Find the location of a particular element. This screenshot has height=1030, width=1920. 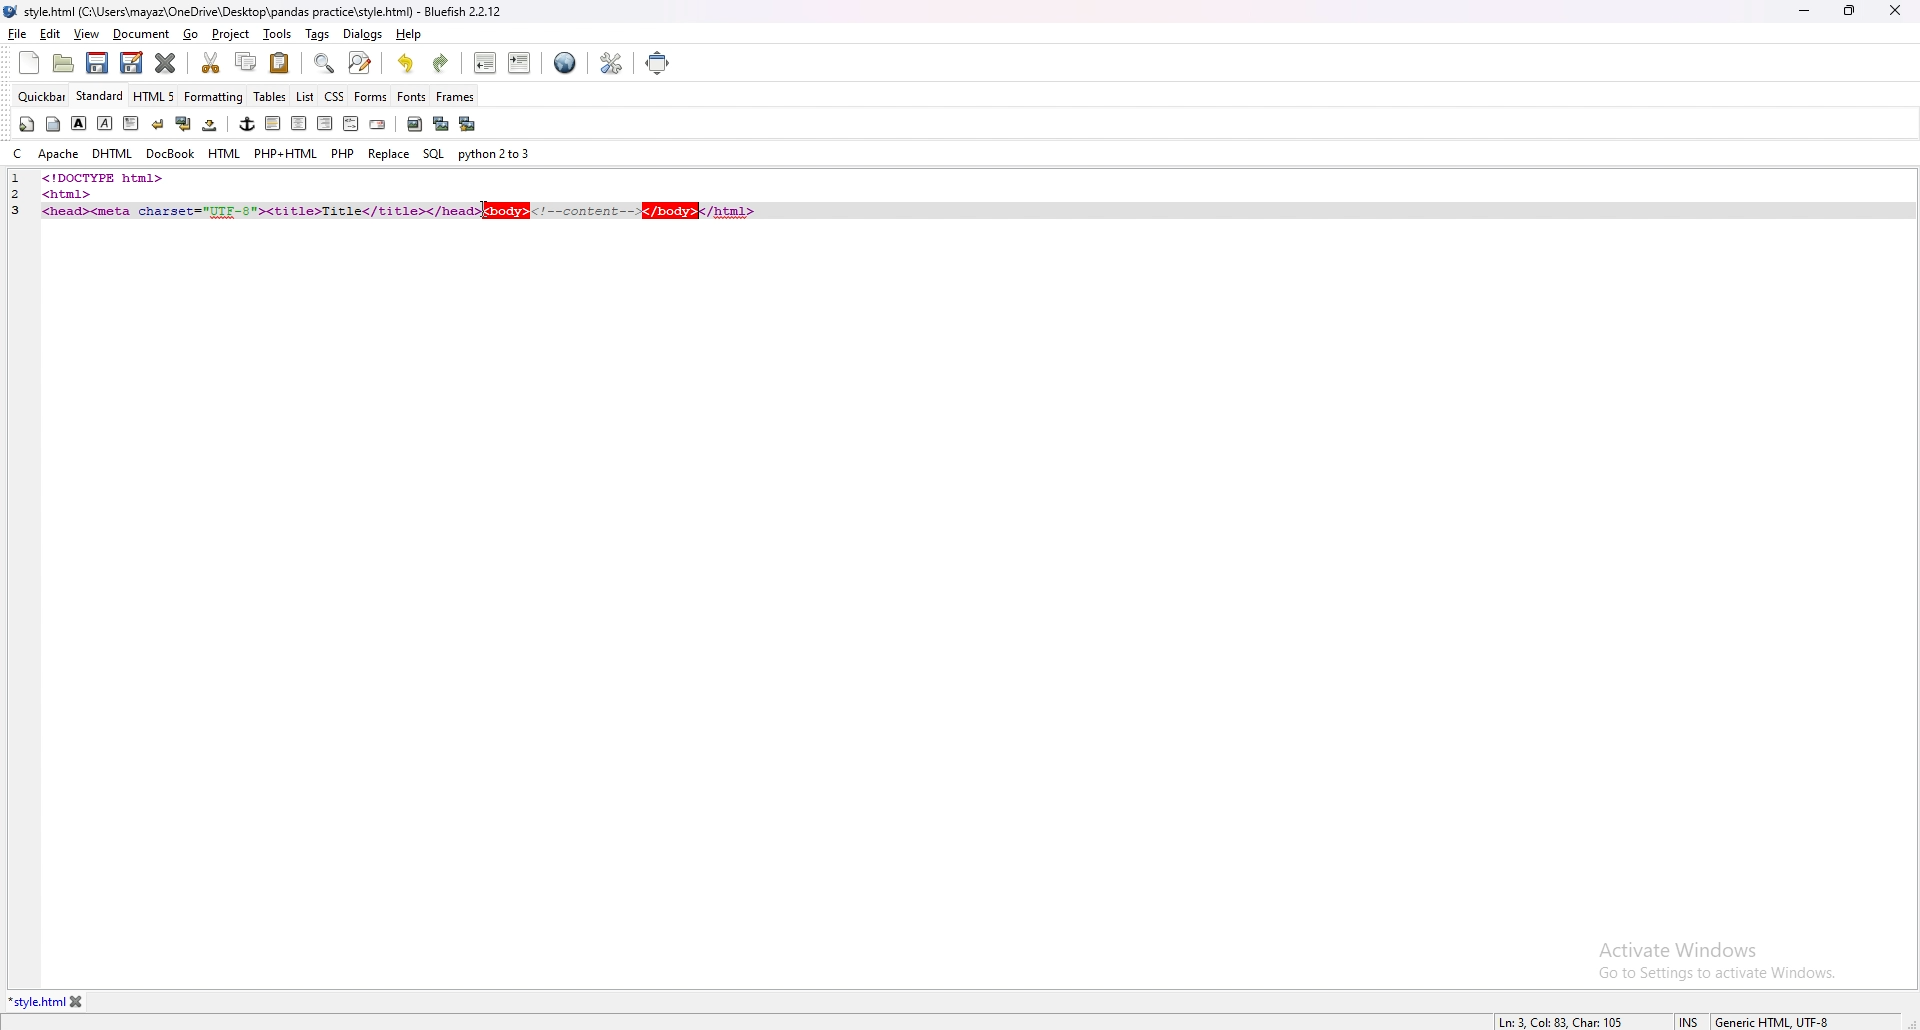

css is located at coordinates (335, 95).